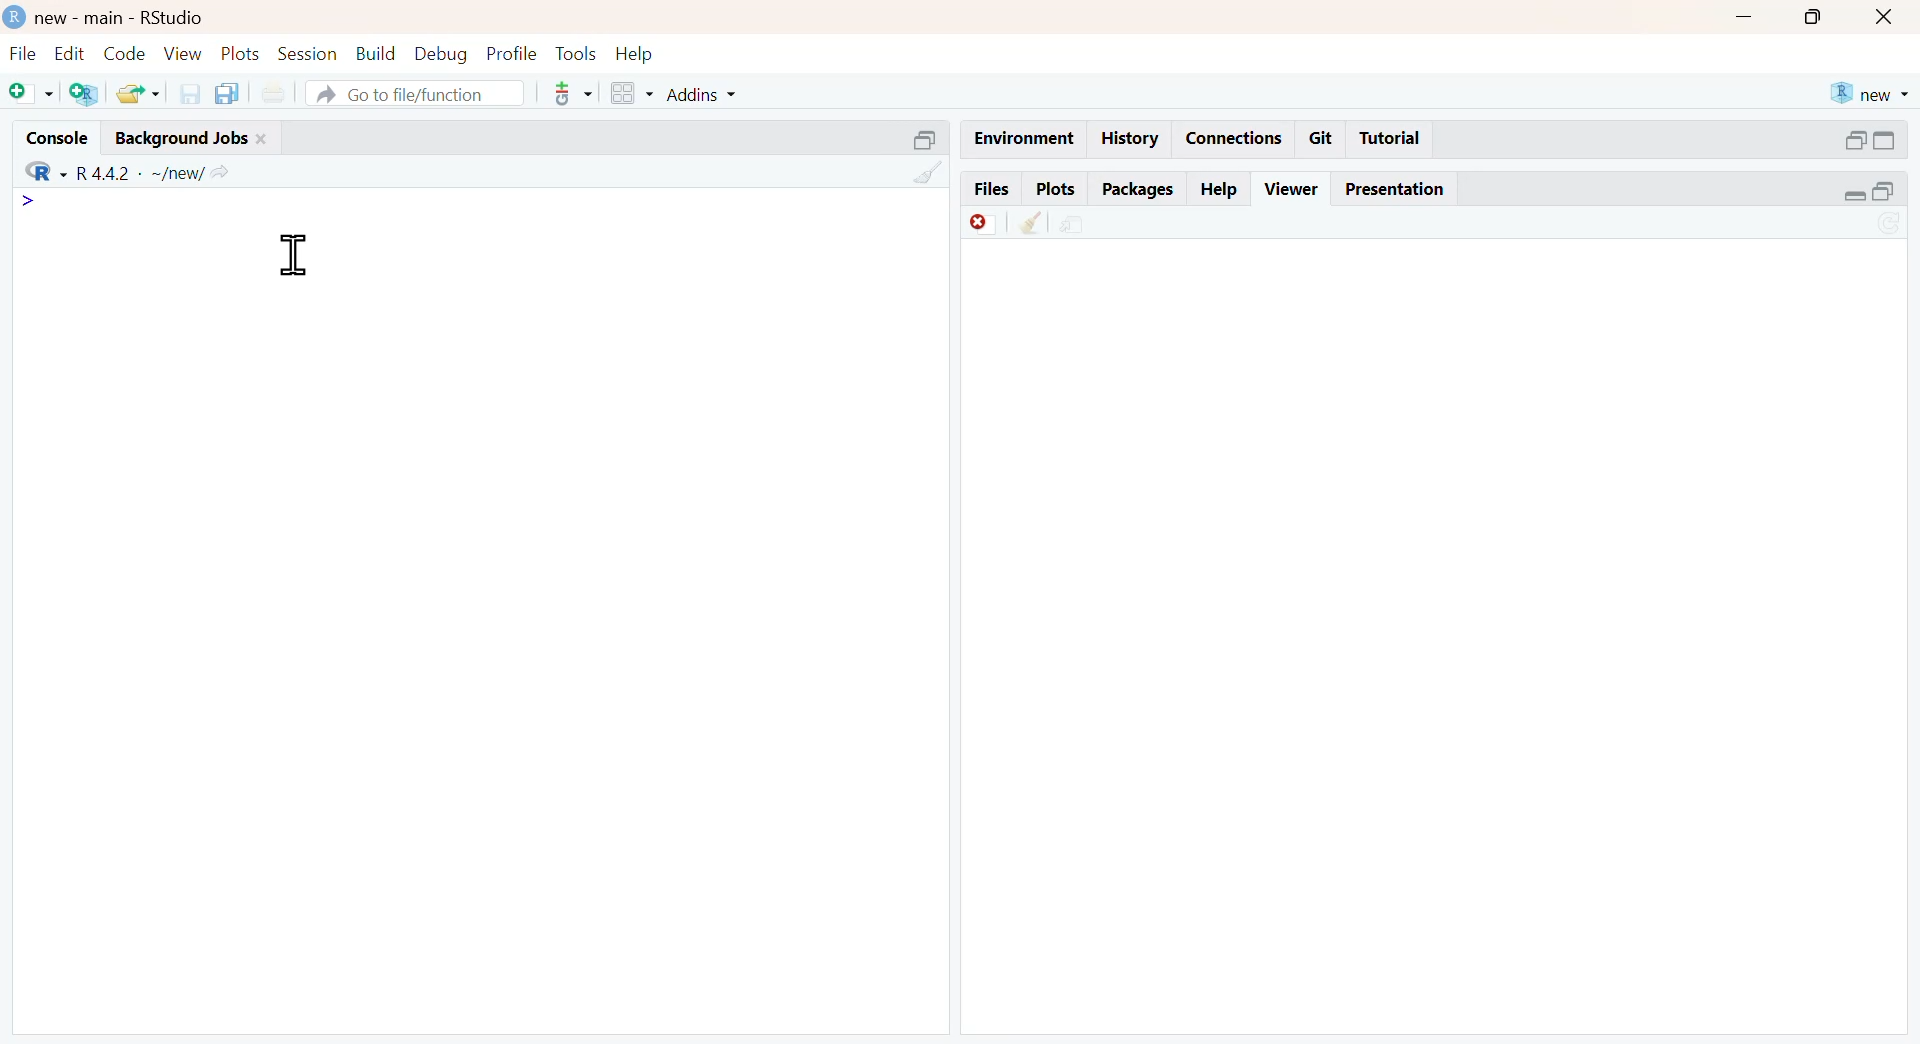 The width and height of the screenshot is (1920, 1044). I want to click on profile, so click(514, 54).